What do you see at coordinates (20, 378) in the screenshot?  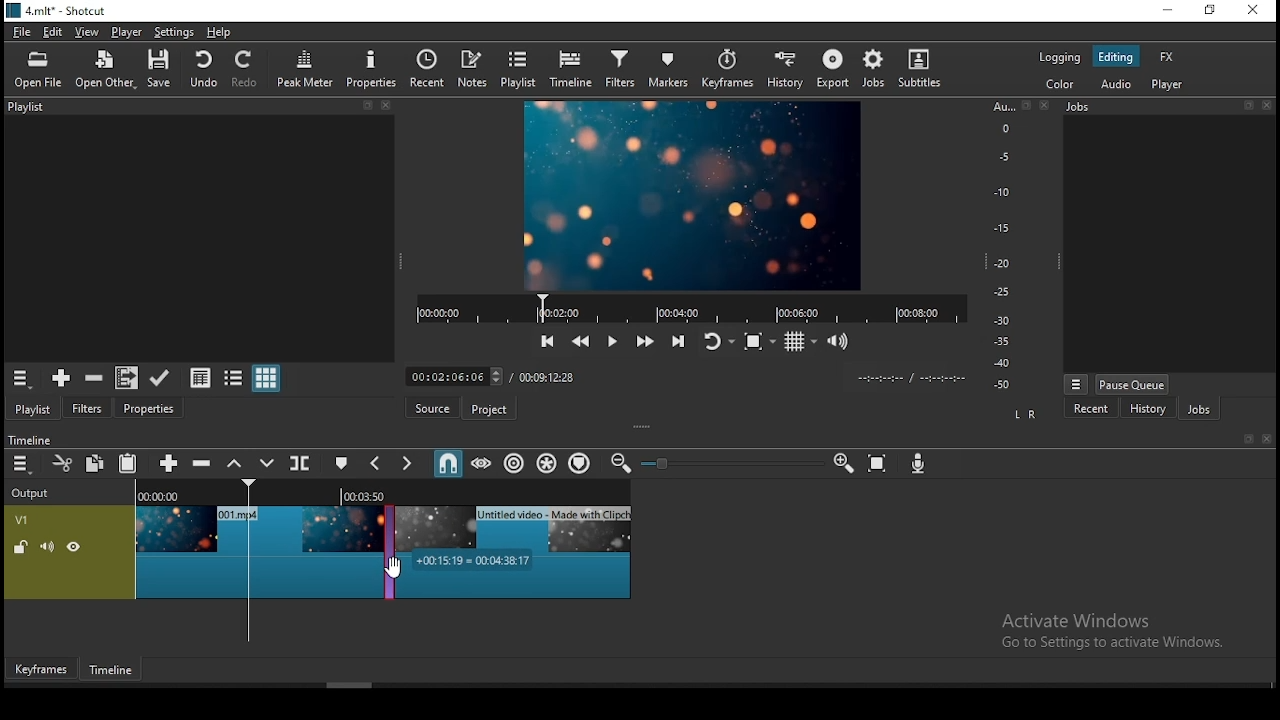 I see `playlist menu` at bounding box center [20, 378].